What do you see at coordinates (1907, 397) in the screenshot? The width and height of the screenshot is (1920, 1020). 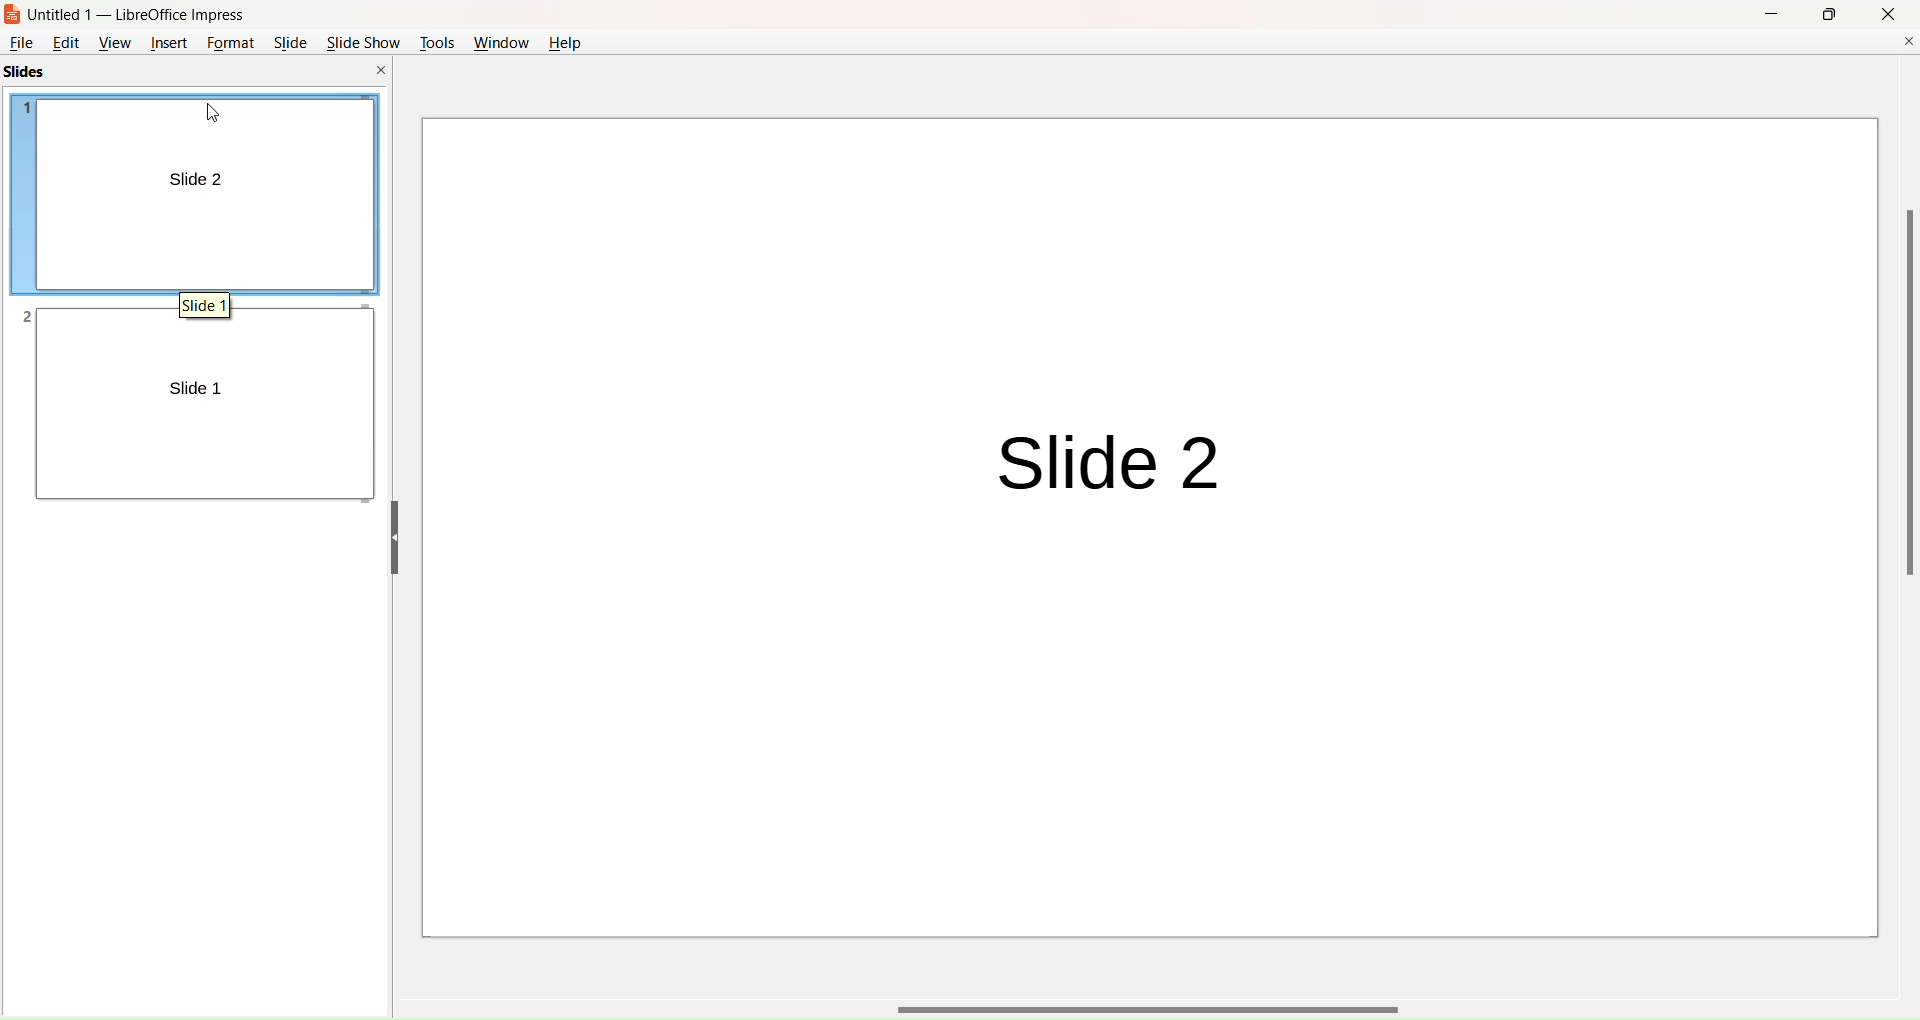 I see `vertical scroll bar` at bounding box center [1907, 397].